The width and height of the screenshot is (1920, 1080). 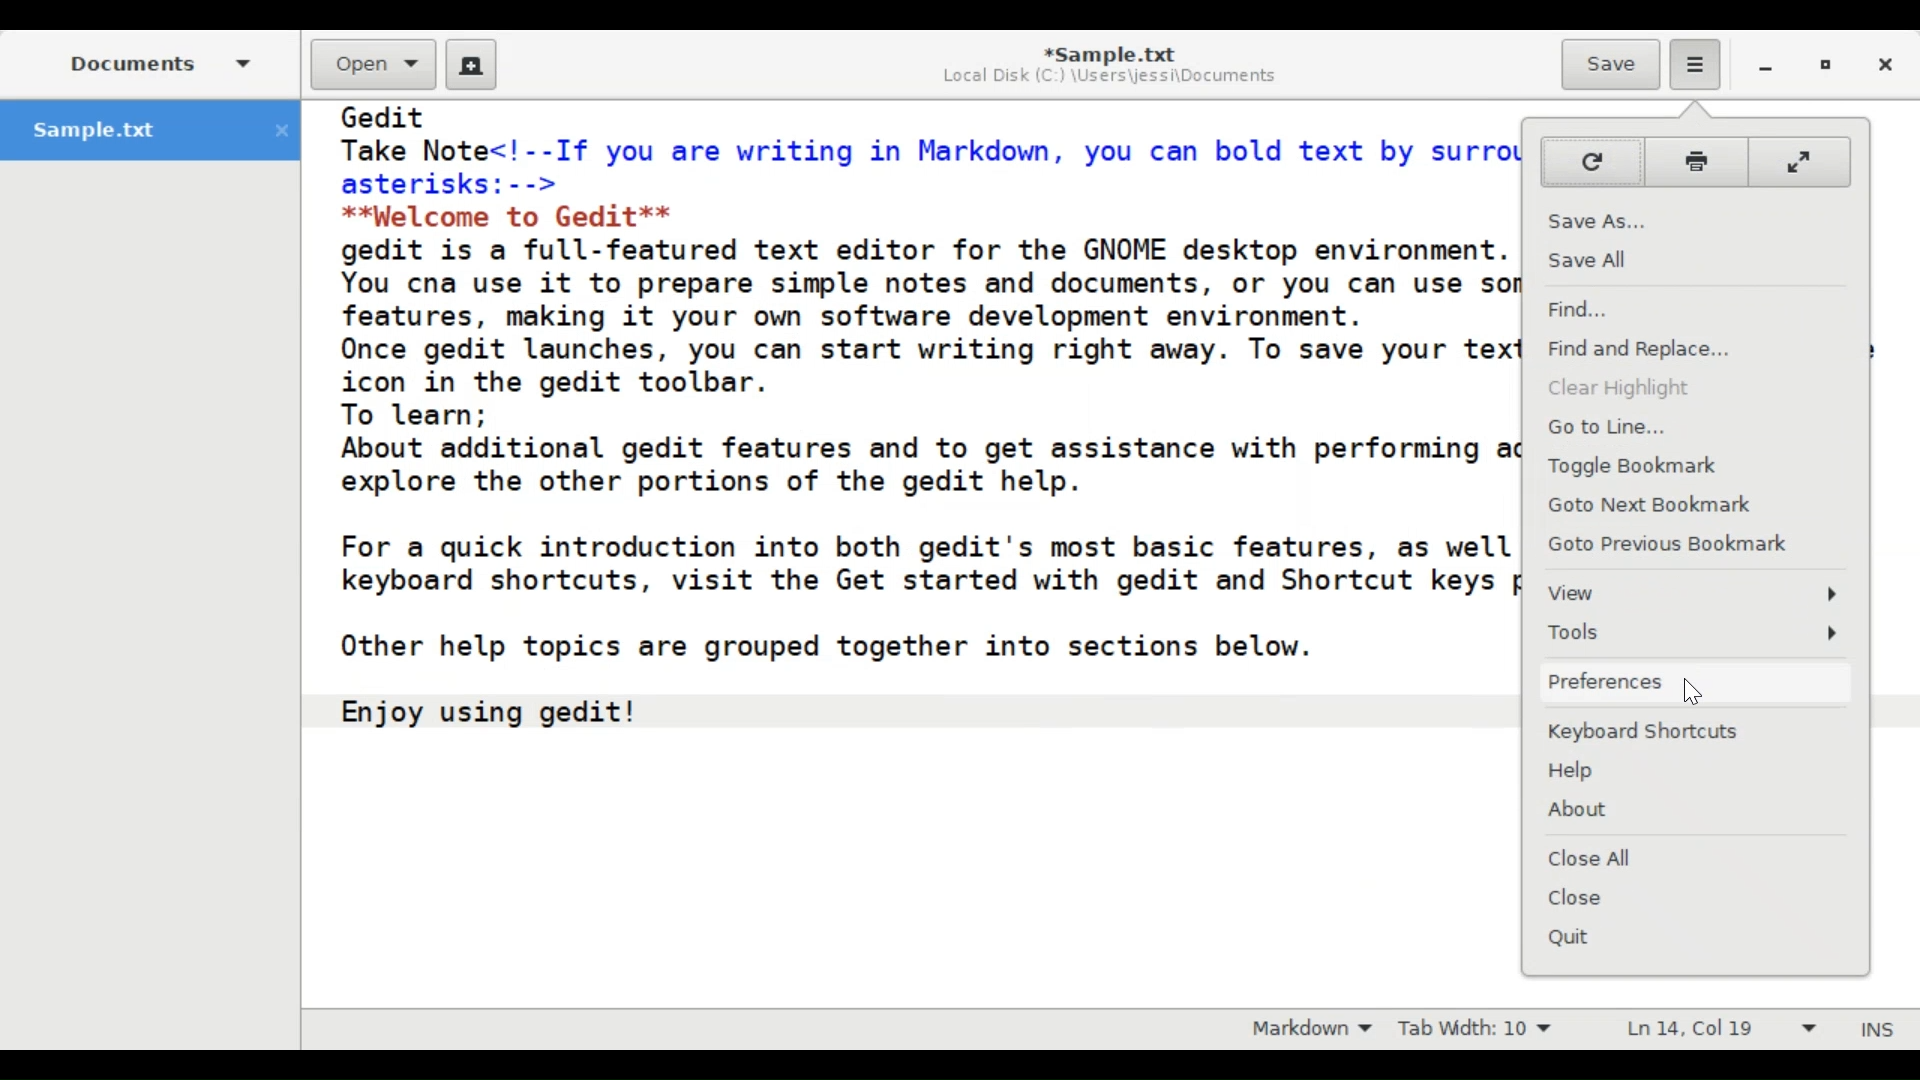 What do you see at coordinates (1697, 65) in the screenshot?
I see `Application menu` at bounding box center [1697, 65].